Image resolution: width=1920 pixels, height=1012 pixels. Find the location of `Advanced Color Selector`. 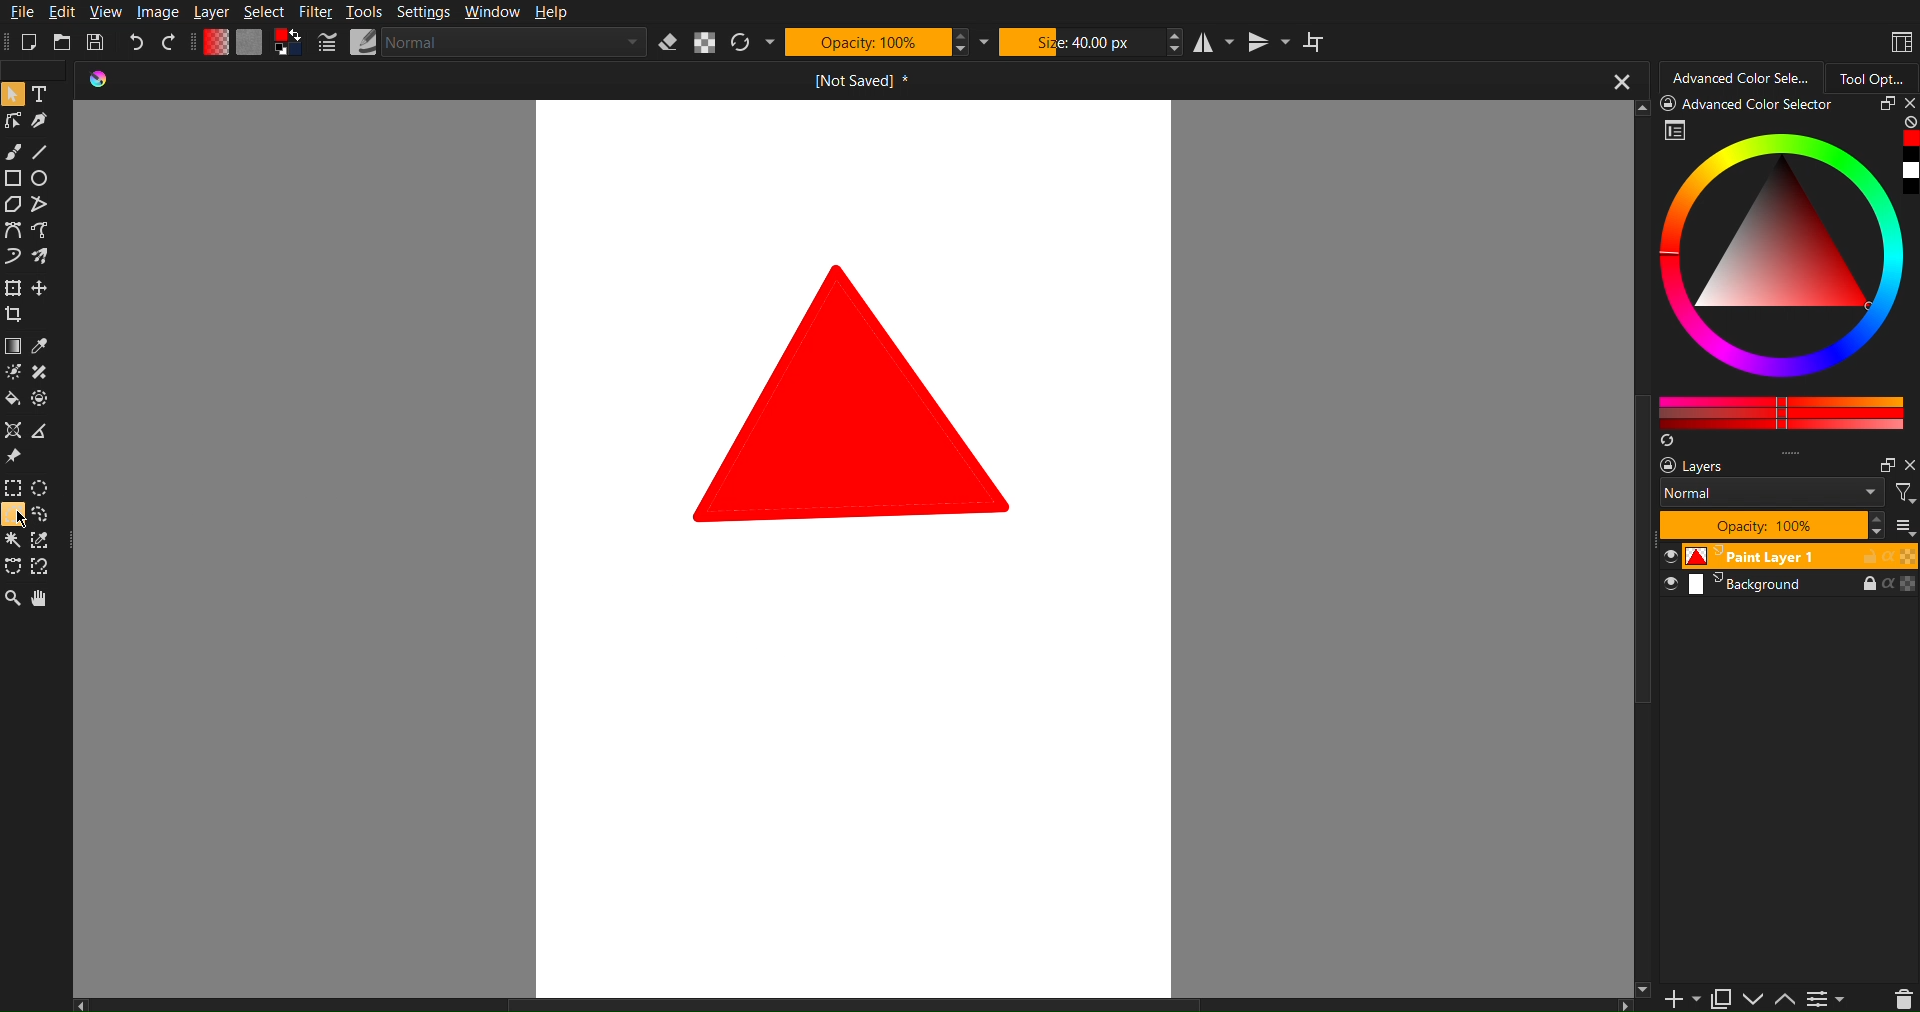

Advanced Color Selector is located at coordinates (1741, 77).